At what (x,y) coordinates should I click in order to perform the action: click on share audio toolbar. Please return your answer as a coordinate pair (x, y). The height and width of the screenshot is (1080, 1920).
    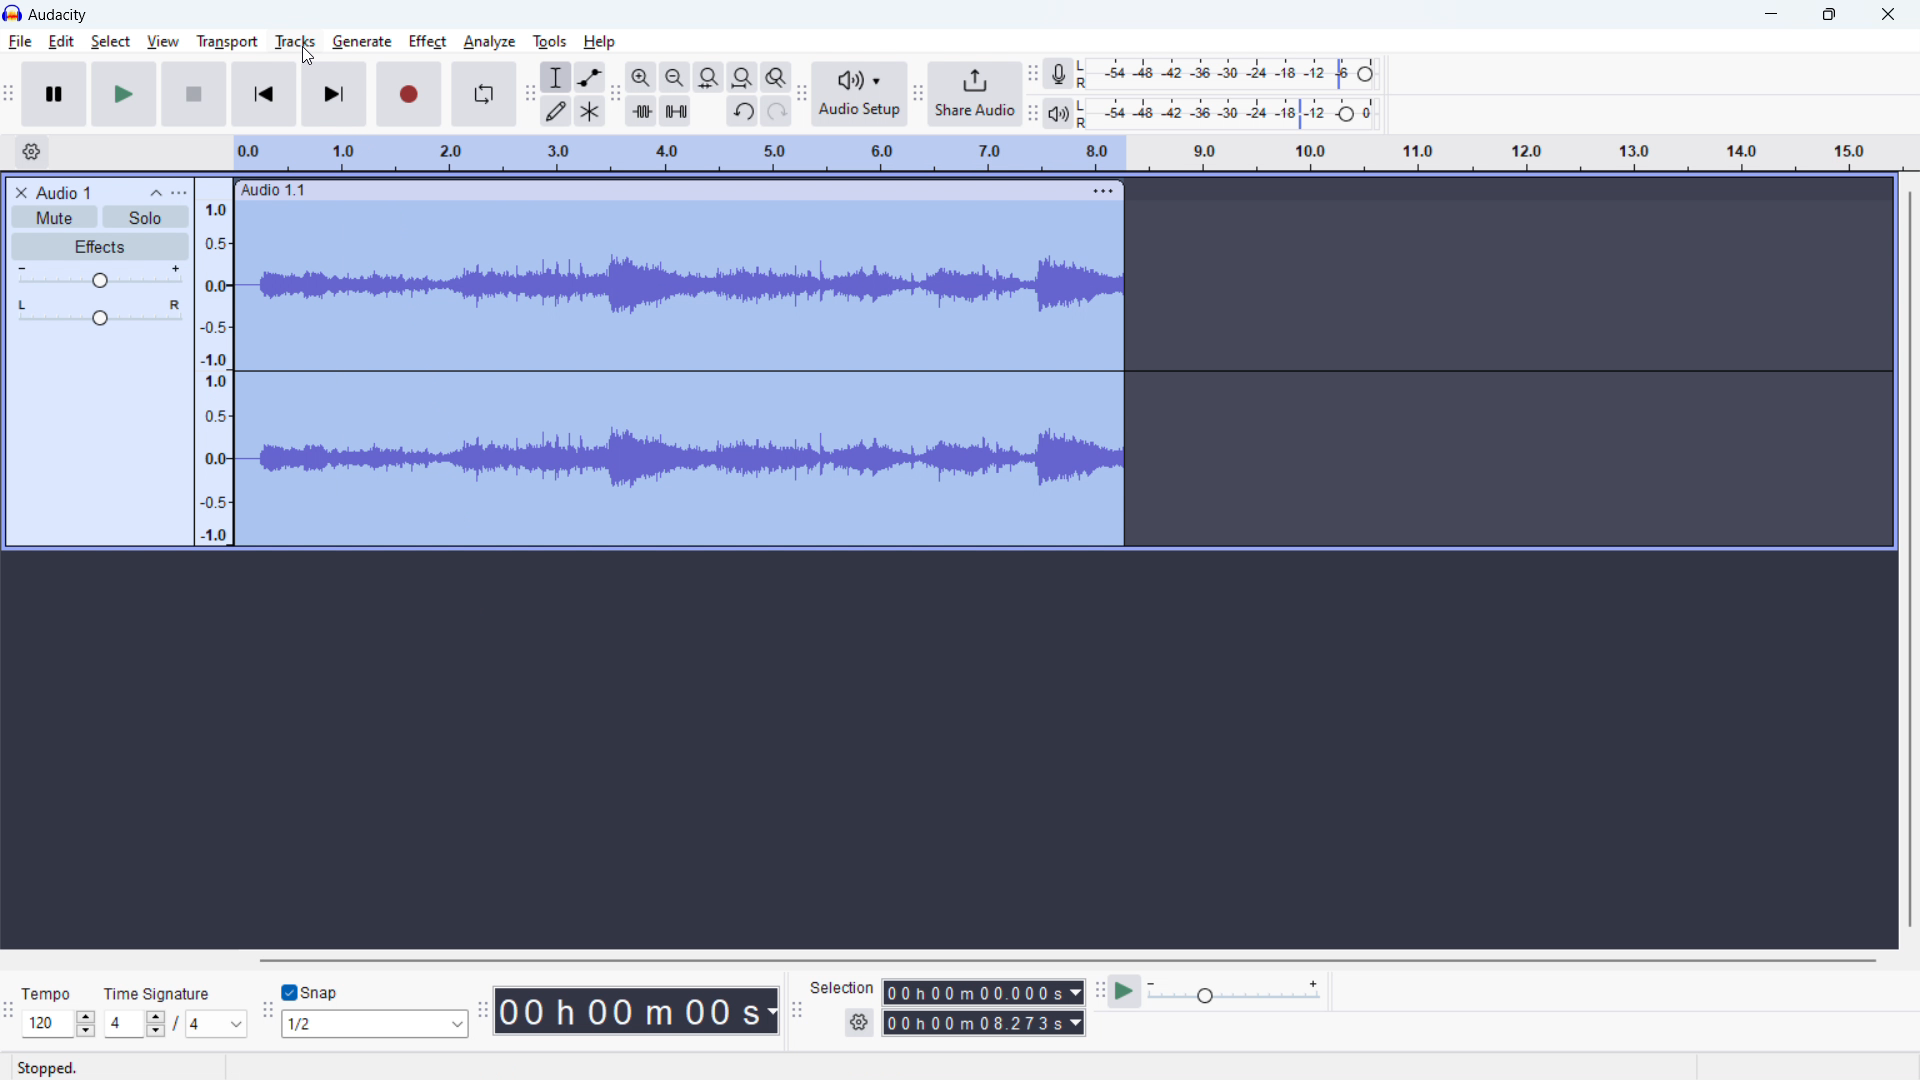
    Looking at the image, I should click on (918, 94).